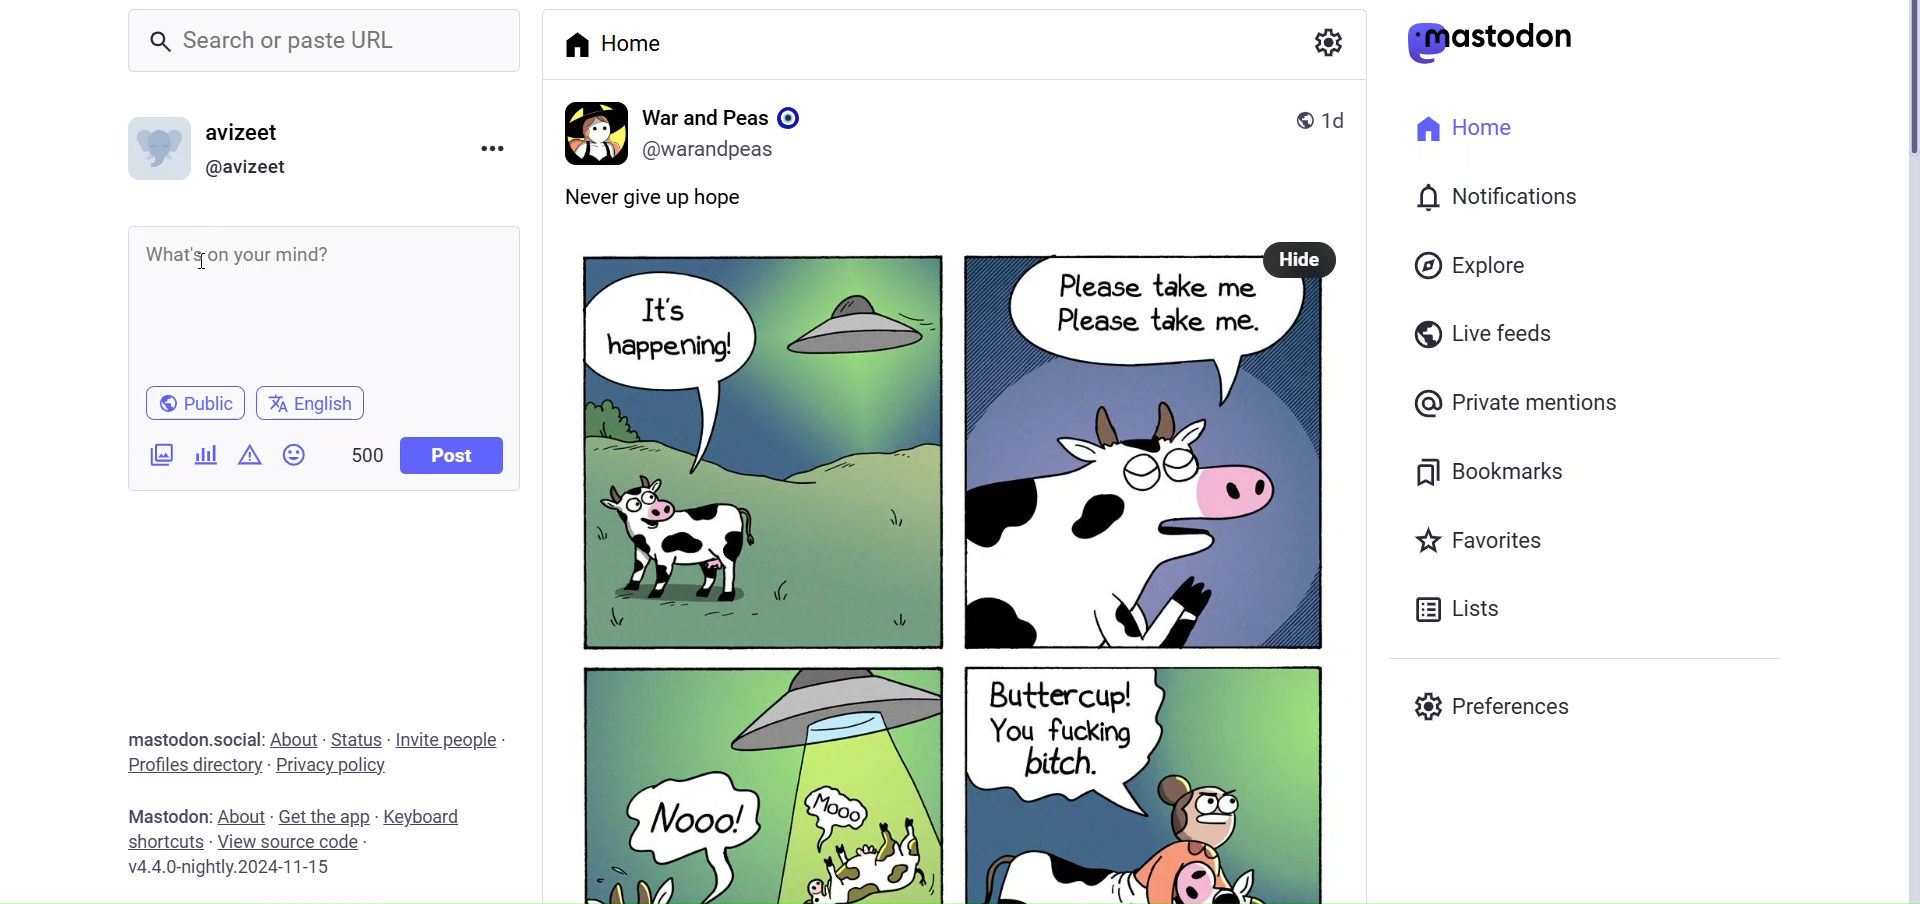 Image resolution: width=1920 pixels, height=904 pixels. I want to click on 500, so click(358, 449).